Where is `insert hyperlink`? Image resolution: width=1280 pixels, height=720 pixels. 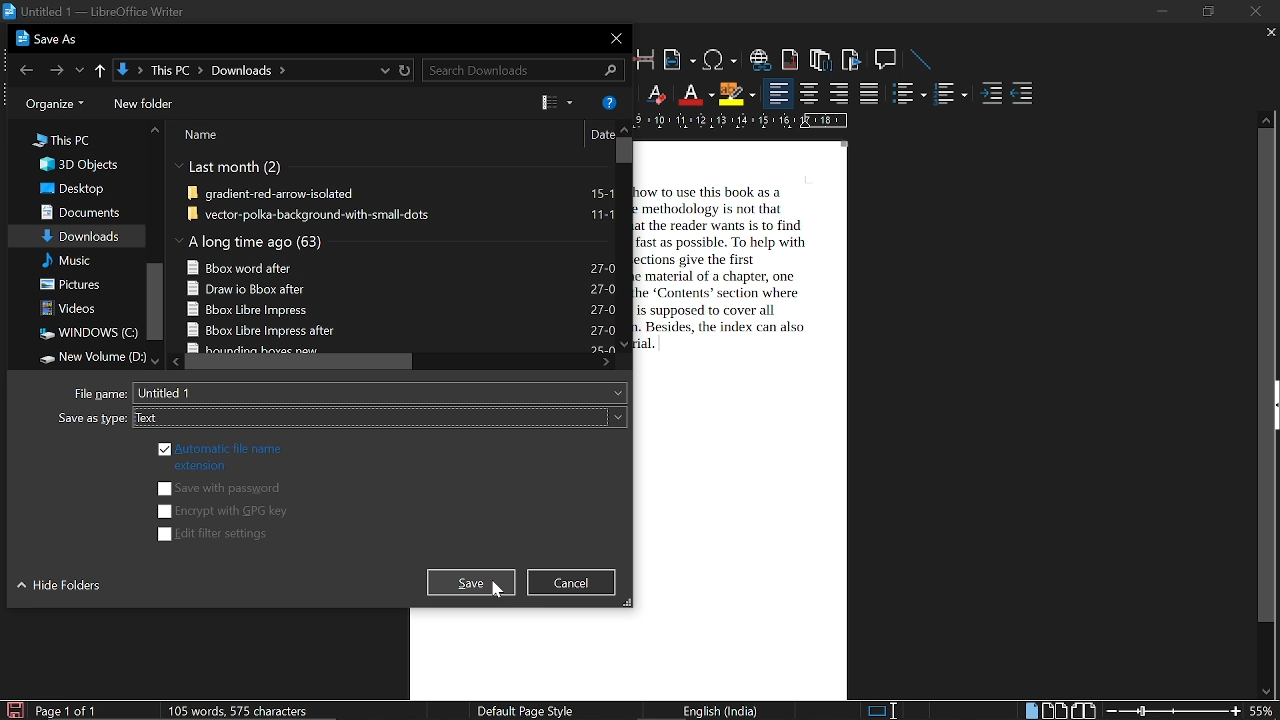 insert hyperlink is located at coordinates (761, 60).